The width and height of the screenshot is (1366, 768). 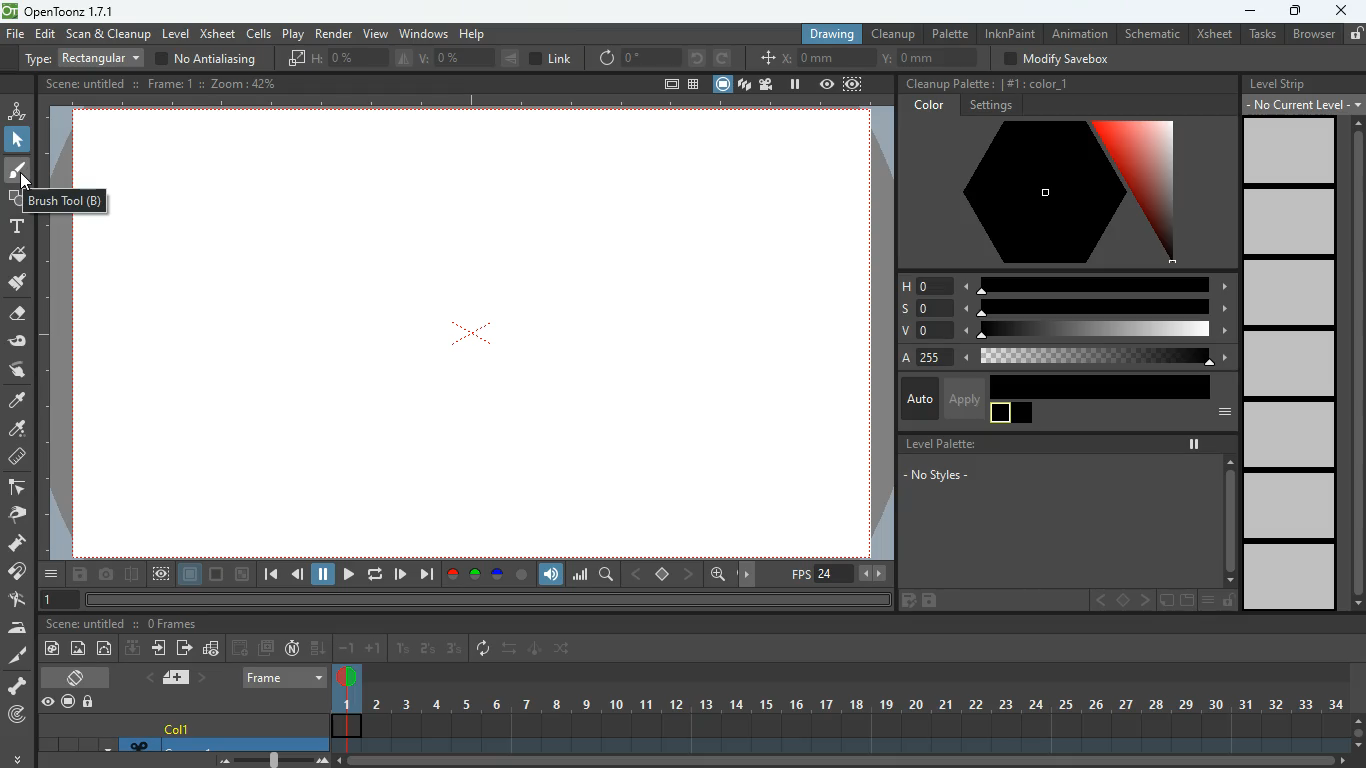 What do you see at coordinates (990, 106) in the screenshot?
I see `settings` at bounding box center [990, 106].